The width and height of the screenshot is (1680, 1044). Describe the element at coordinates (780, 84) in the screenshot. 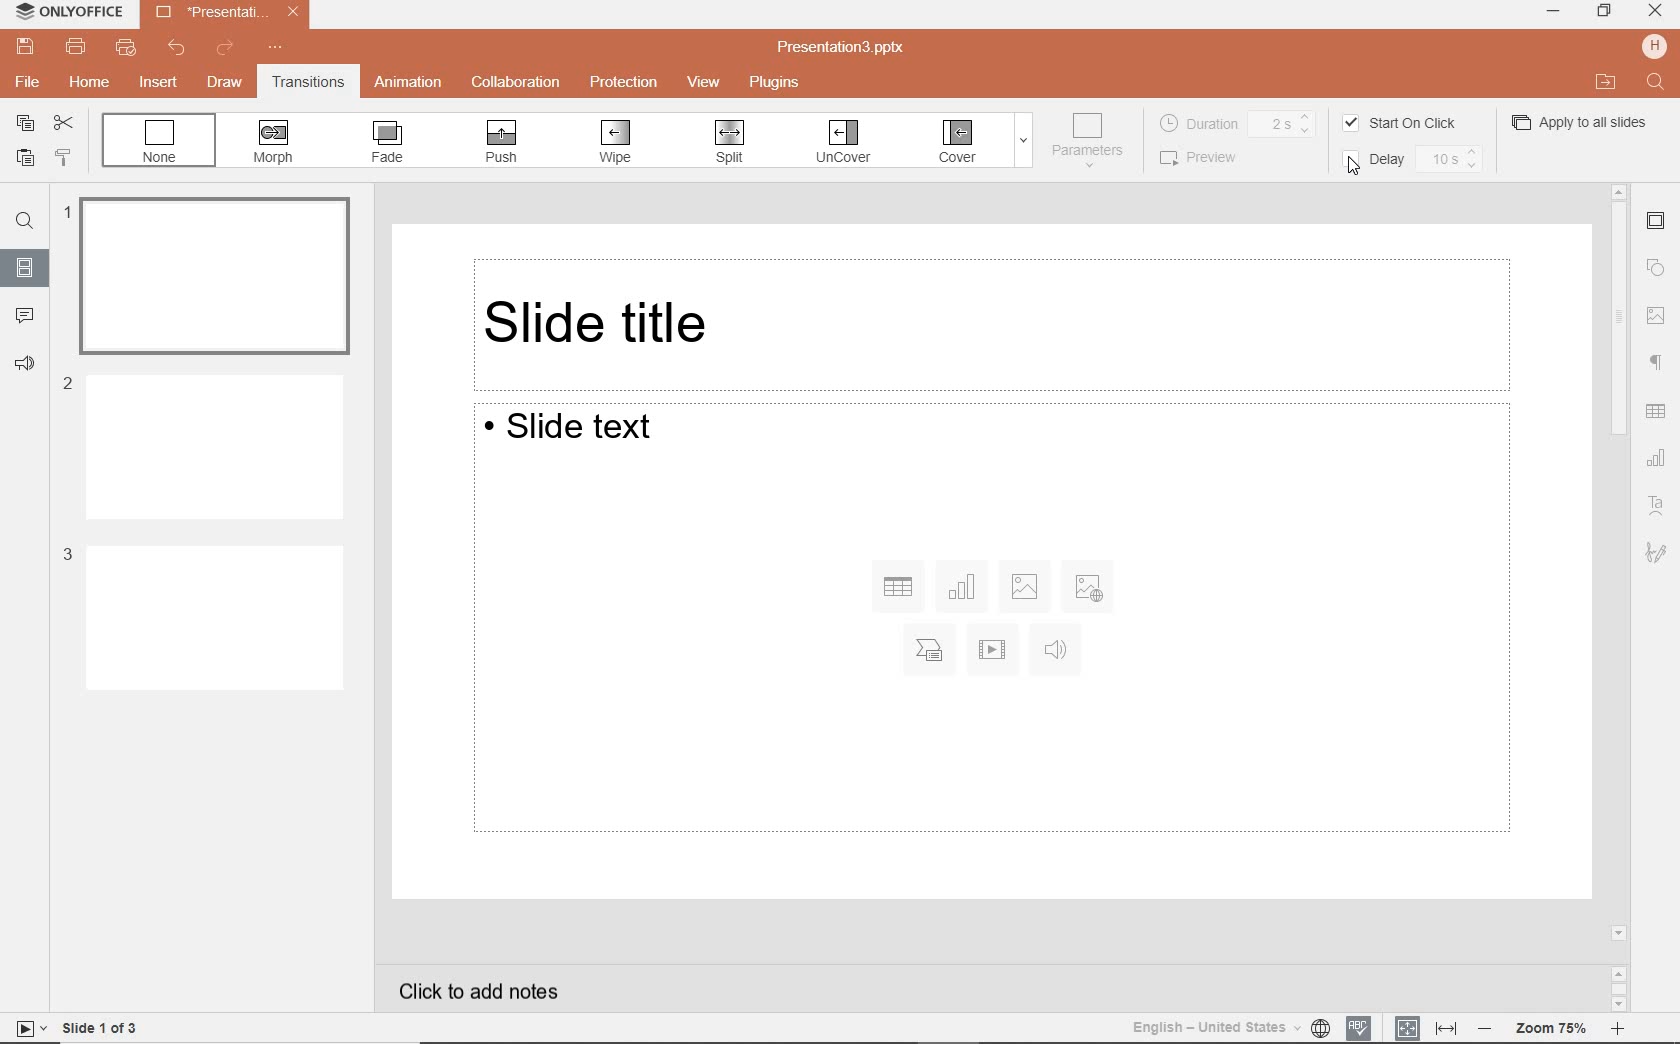

I see `plugins` at that location.